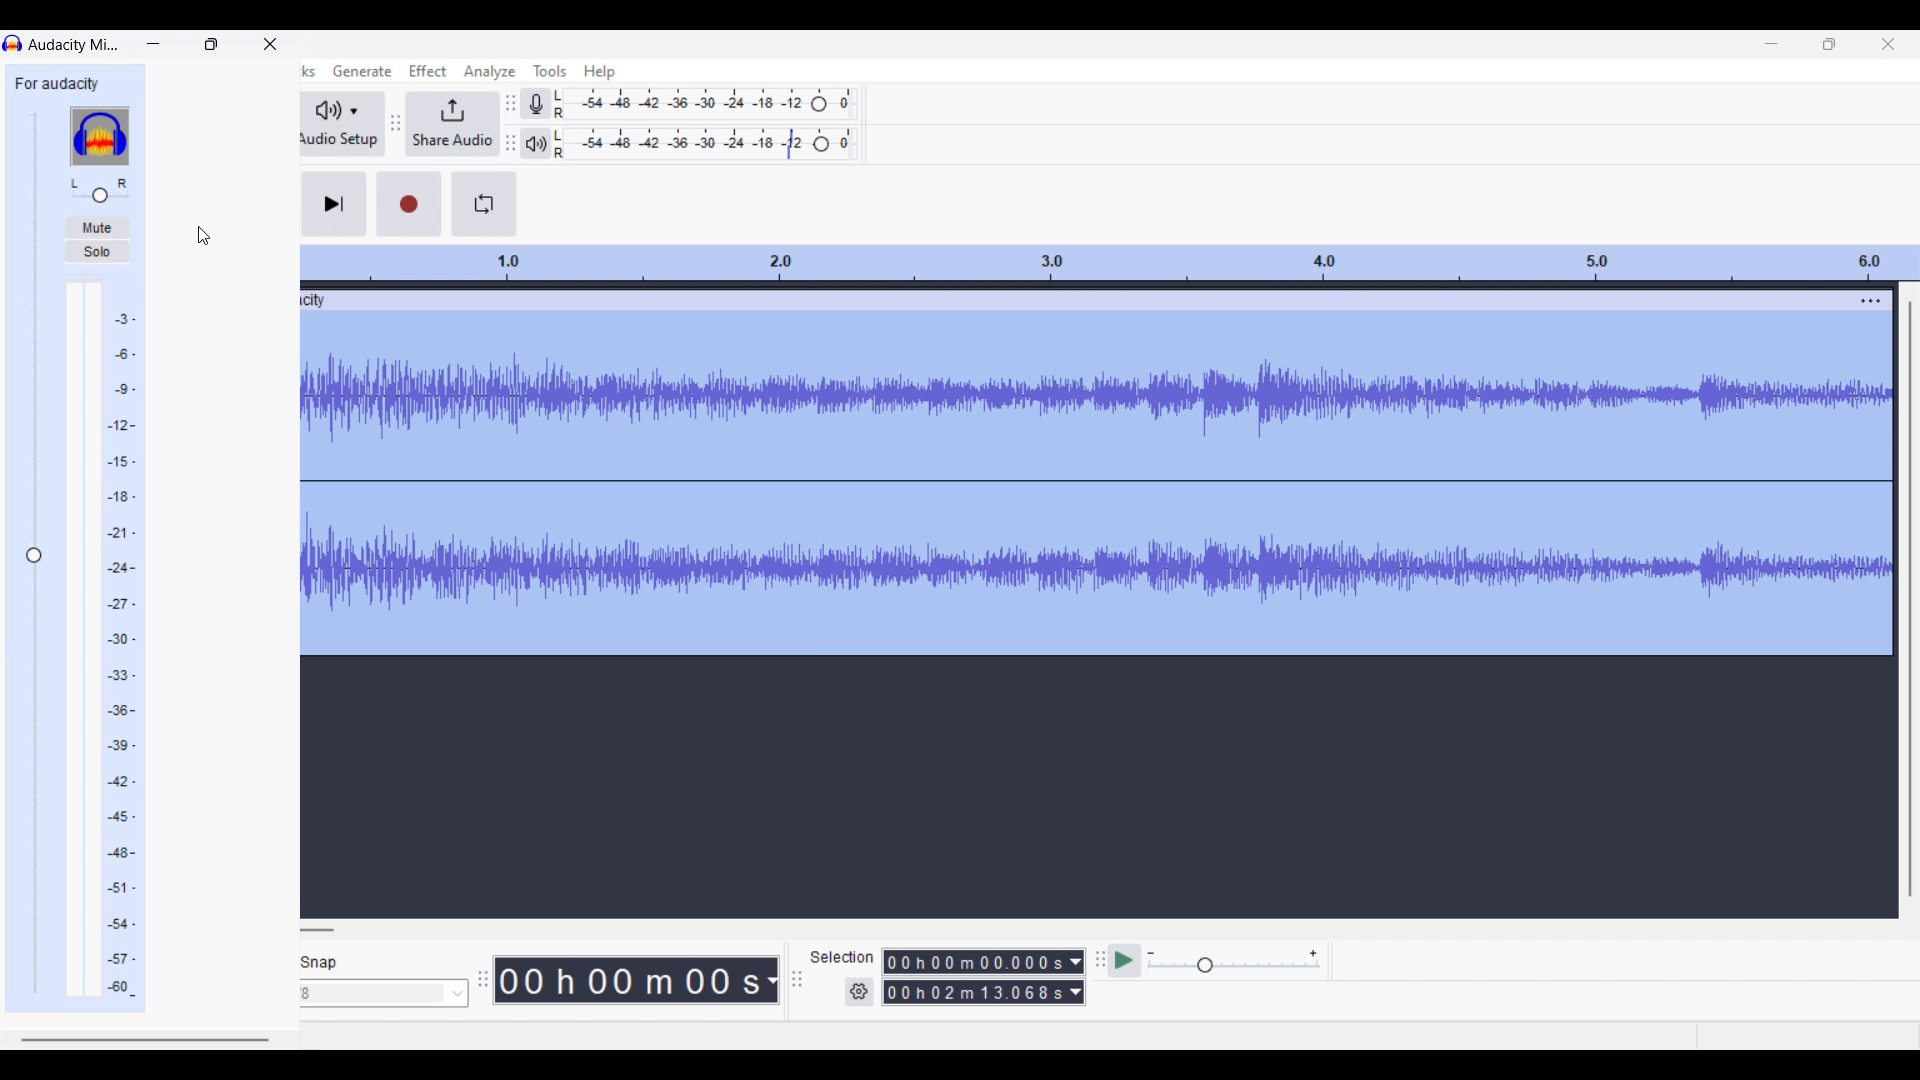  I want to click on Mute, so click(96, 228).